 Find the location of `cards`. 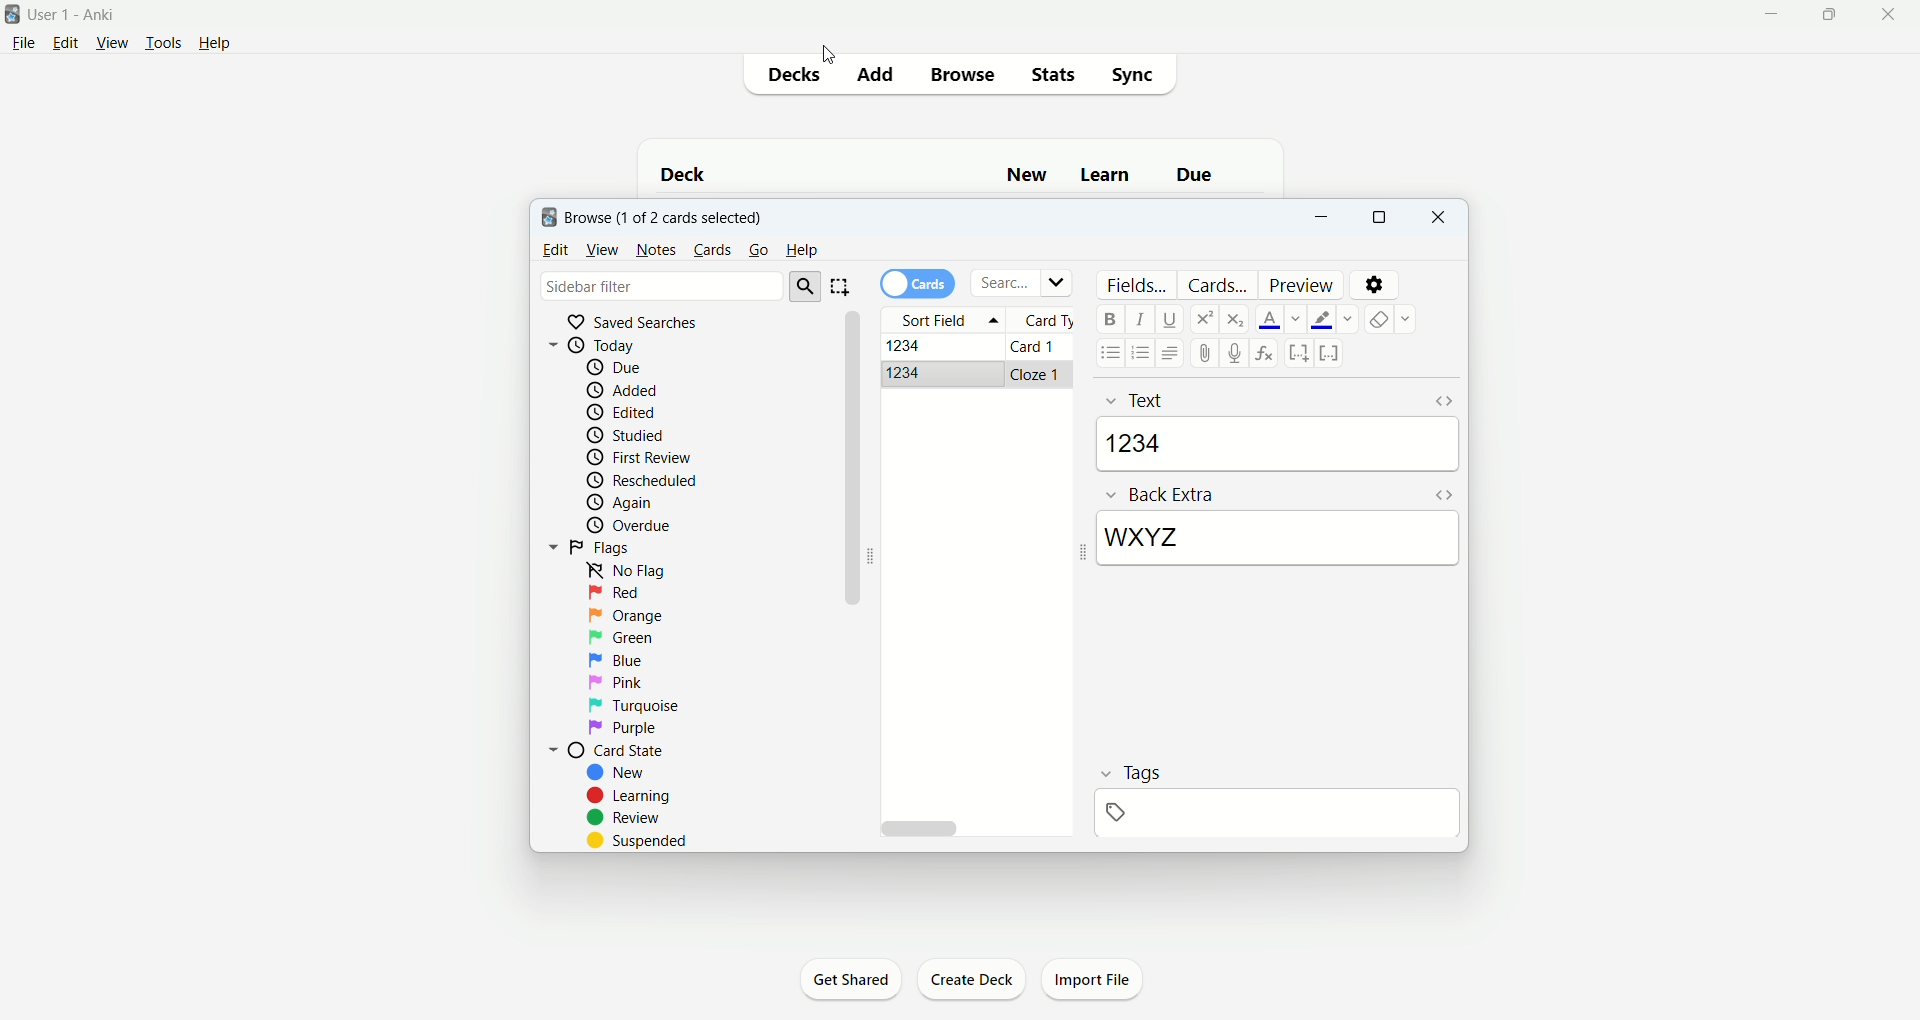

cards is located at coordinates (713, 250).